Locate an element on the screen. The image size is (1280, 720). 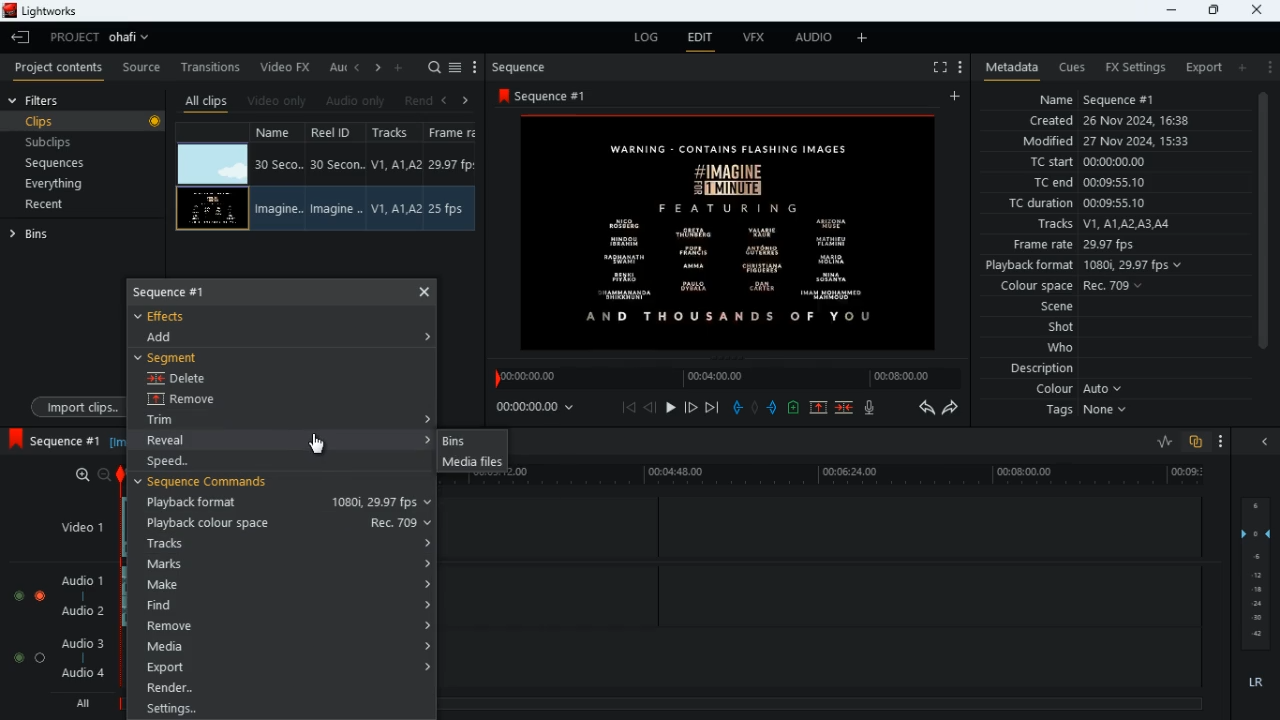
remove is located at coordinates (284, 626).